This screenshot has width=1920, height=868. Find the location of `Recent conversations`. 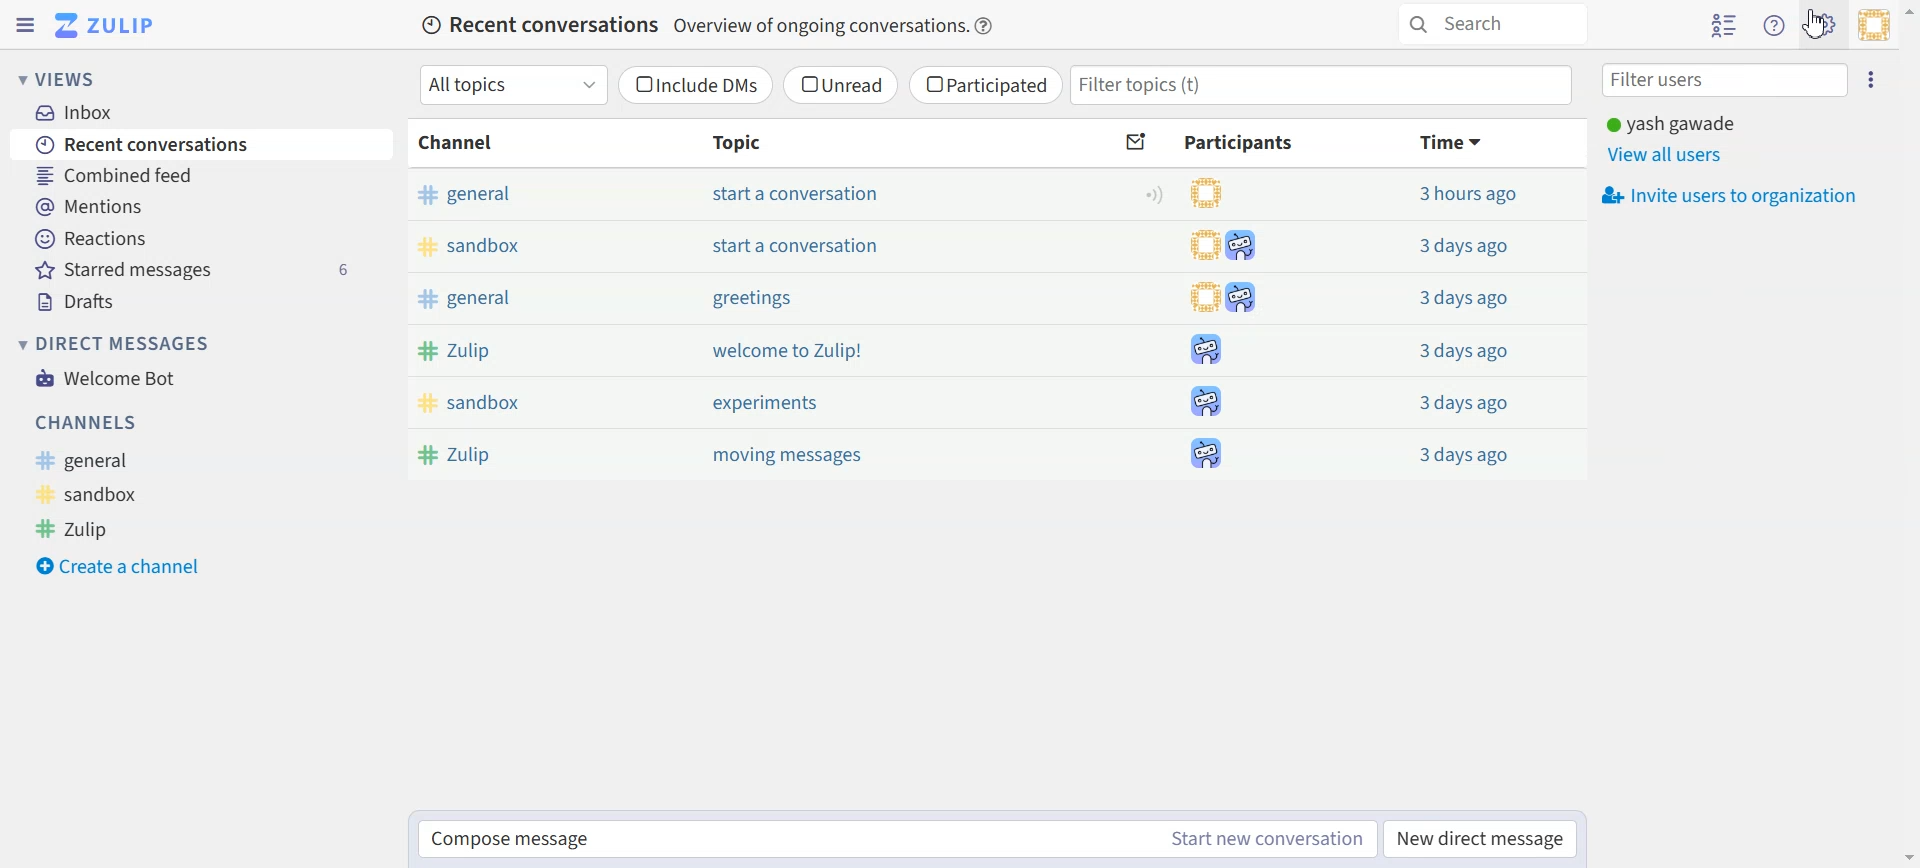

Recent conversations is located at coordinates (200, 145).